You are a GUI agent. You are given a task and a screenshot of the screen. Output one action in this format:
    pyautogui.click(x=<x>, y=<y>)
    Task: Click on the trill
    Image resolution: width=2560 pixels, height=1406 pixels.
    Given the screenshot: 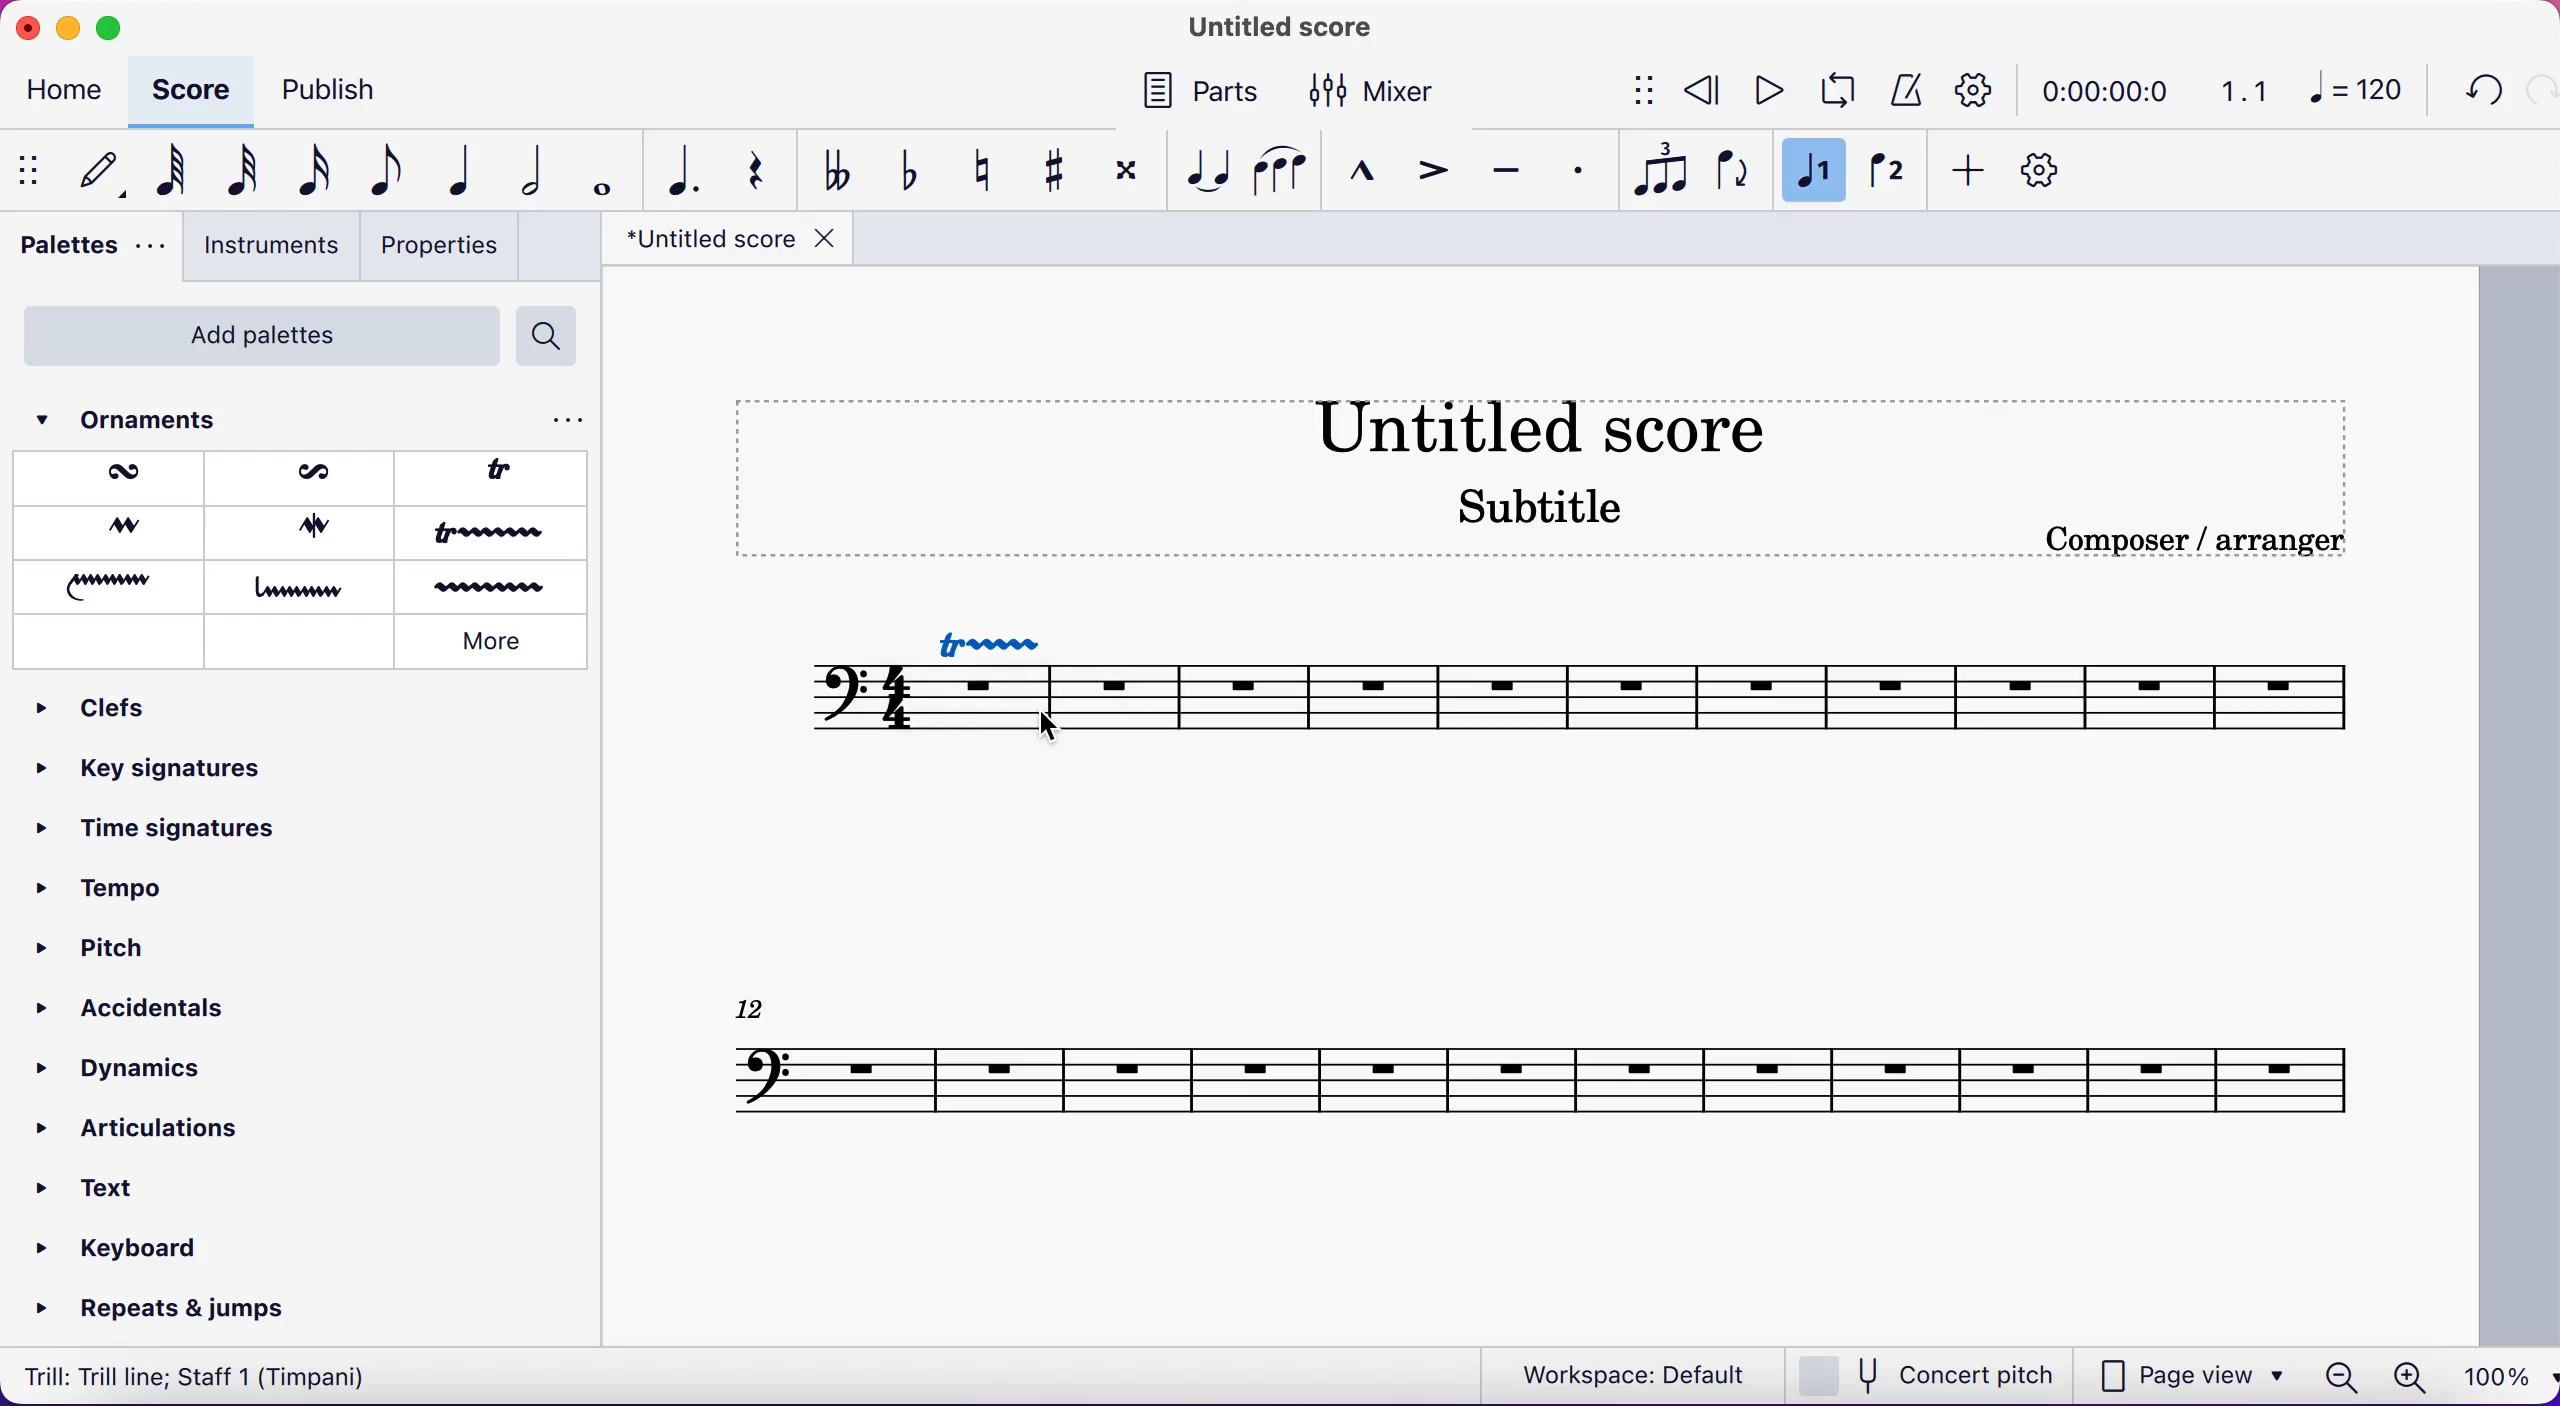 What is the action you would take?
    pyautogui.click(x=501, y=473)
    